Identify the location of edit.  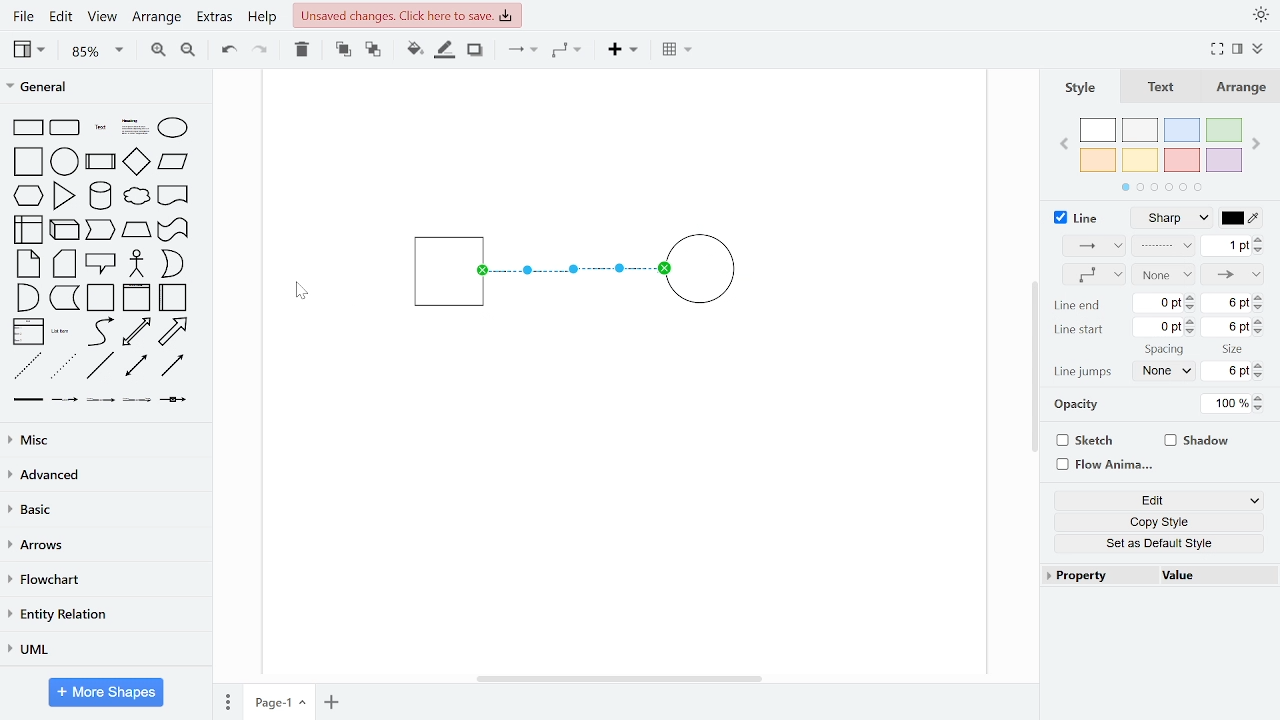
(1162, 499).